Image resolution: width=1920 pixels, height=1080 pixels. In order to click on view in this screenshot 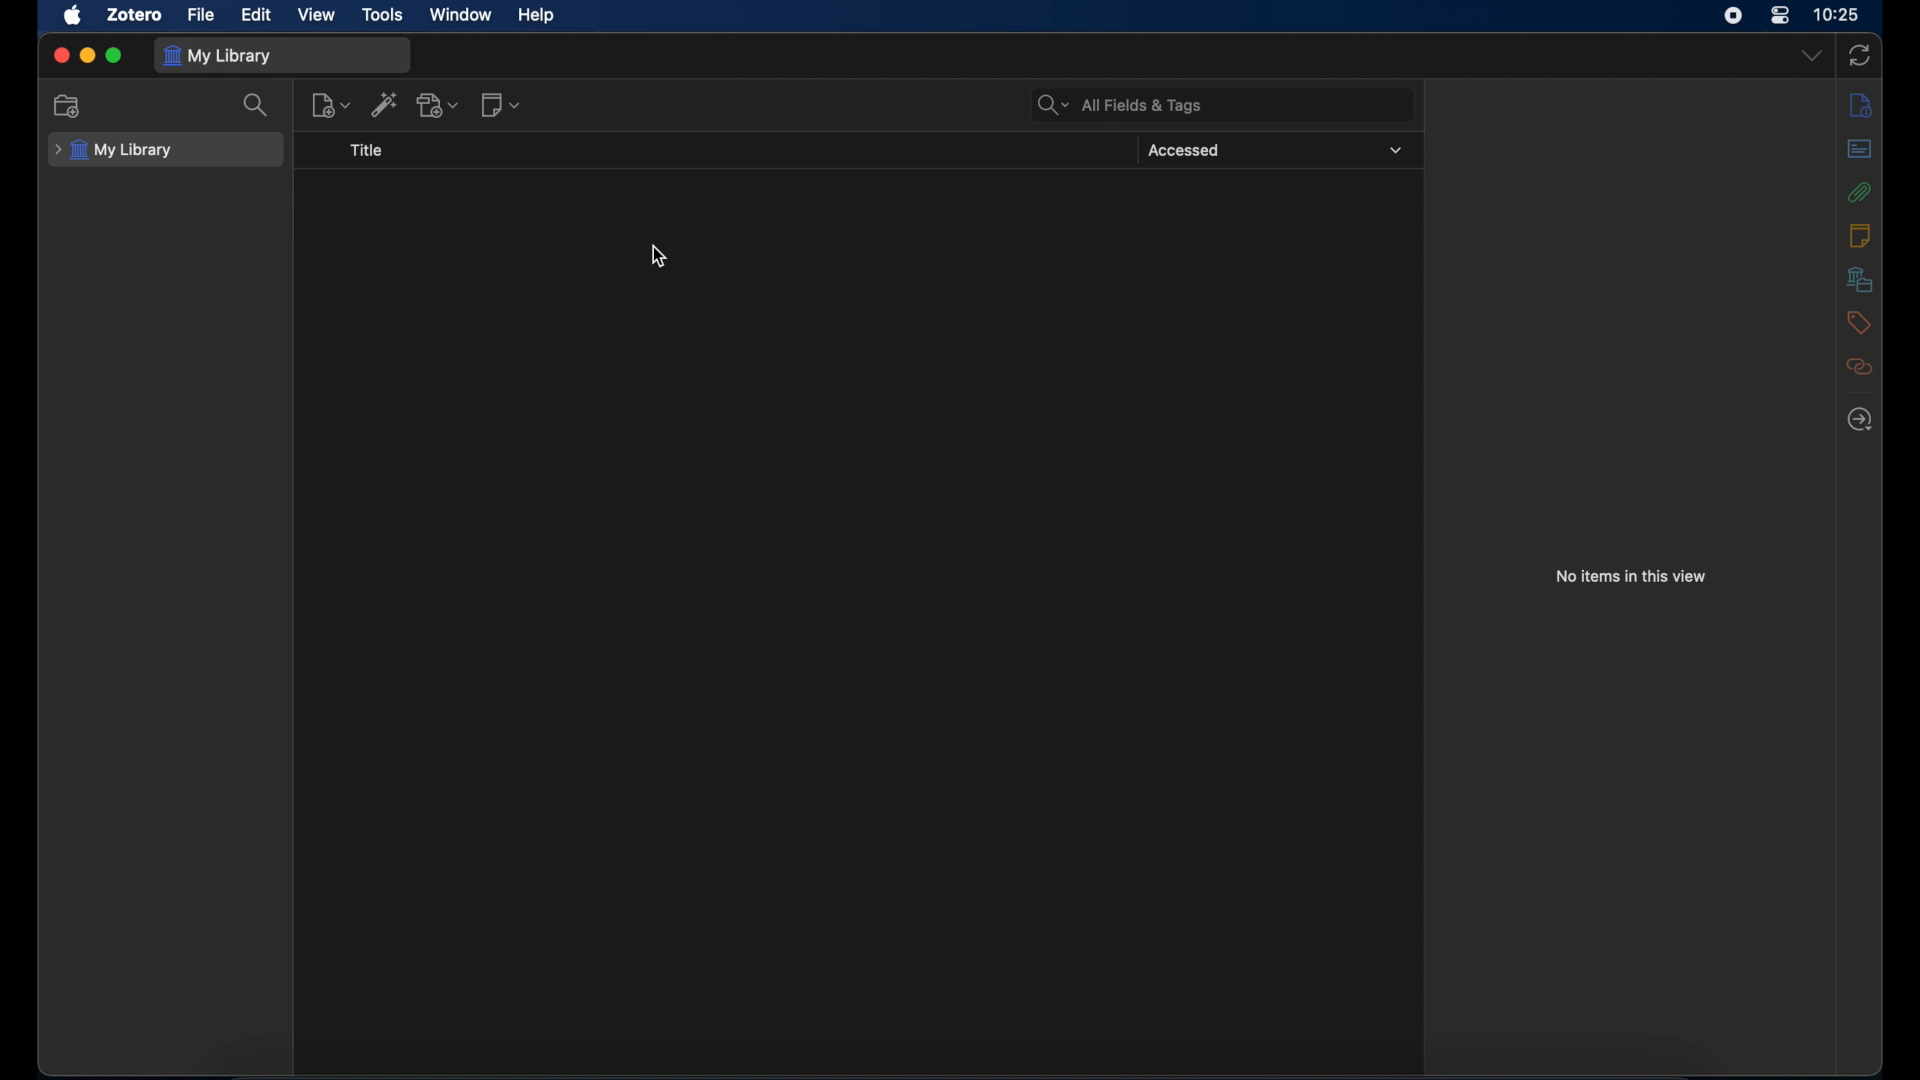, I will do `click(316, 14)`.